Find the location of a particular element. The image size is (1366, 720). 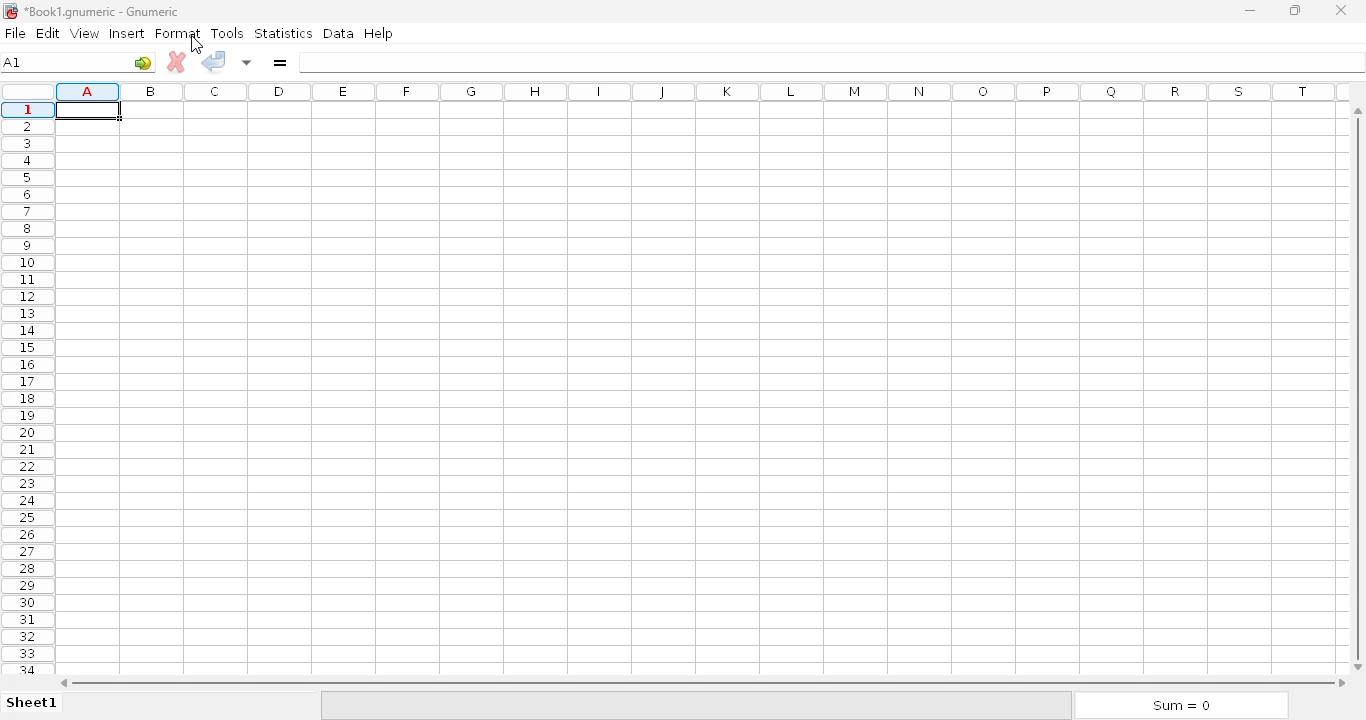

columns is located at coordinates (704, 92).